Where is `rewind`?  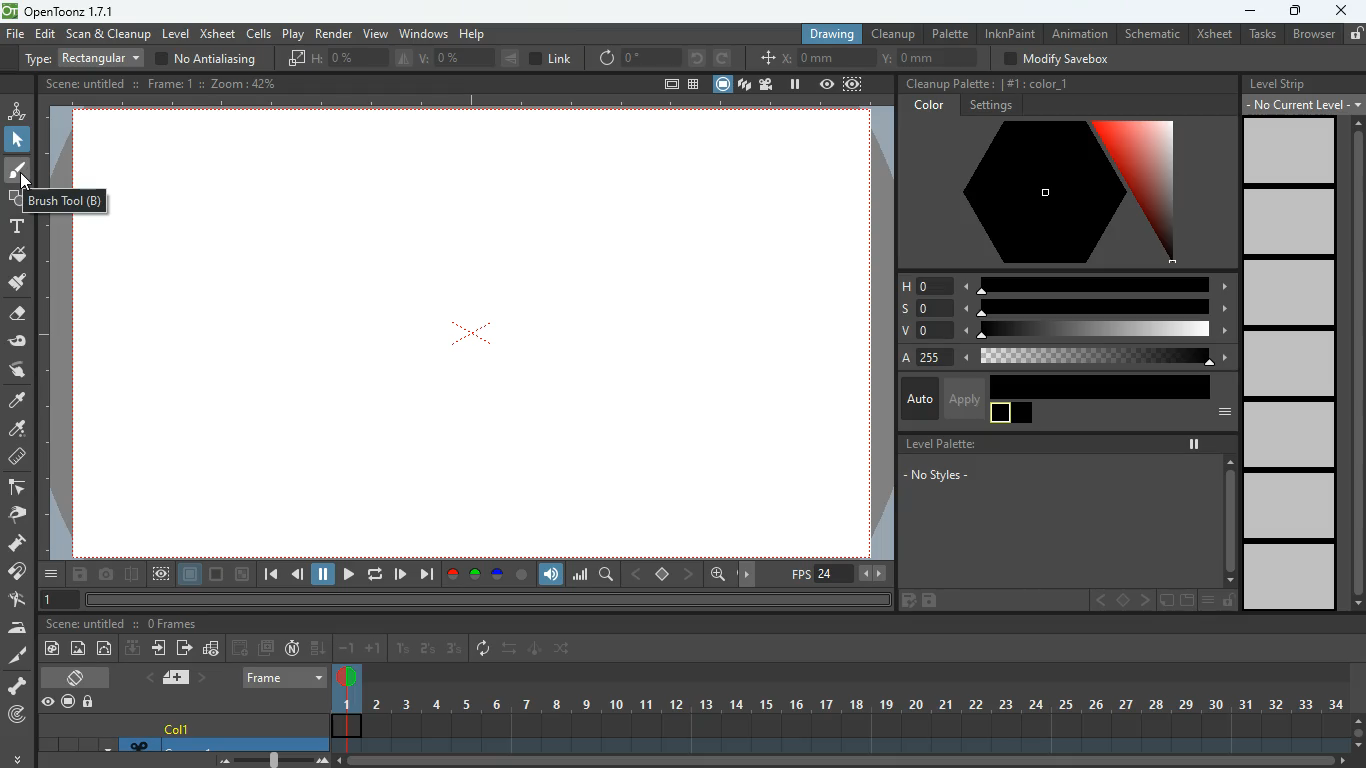 rewind is located at coordinates (377, 574).